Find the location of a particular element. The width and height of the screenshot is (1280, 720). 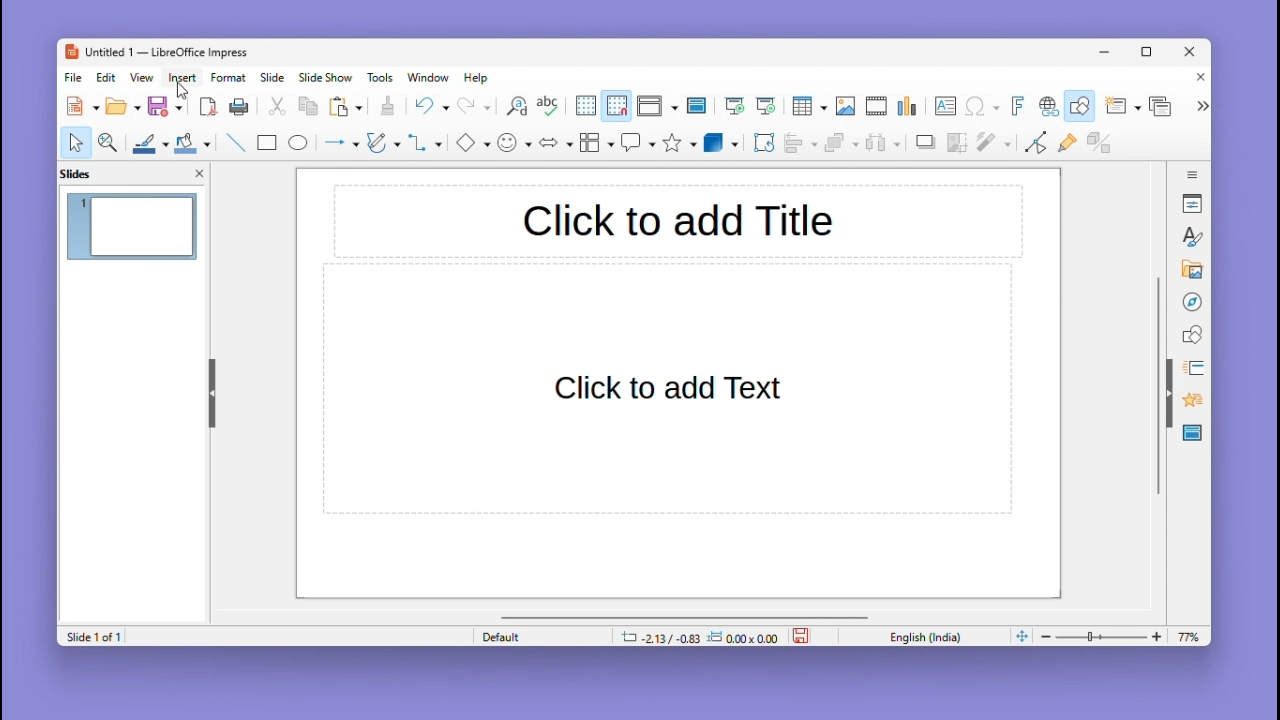

undo is located at coordinates (431, 106).